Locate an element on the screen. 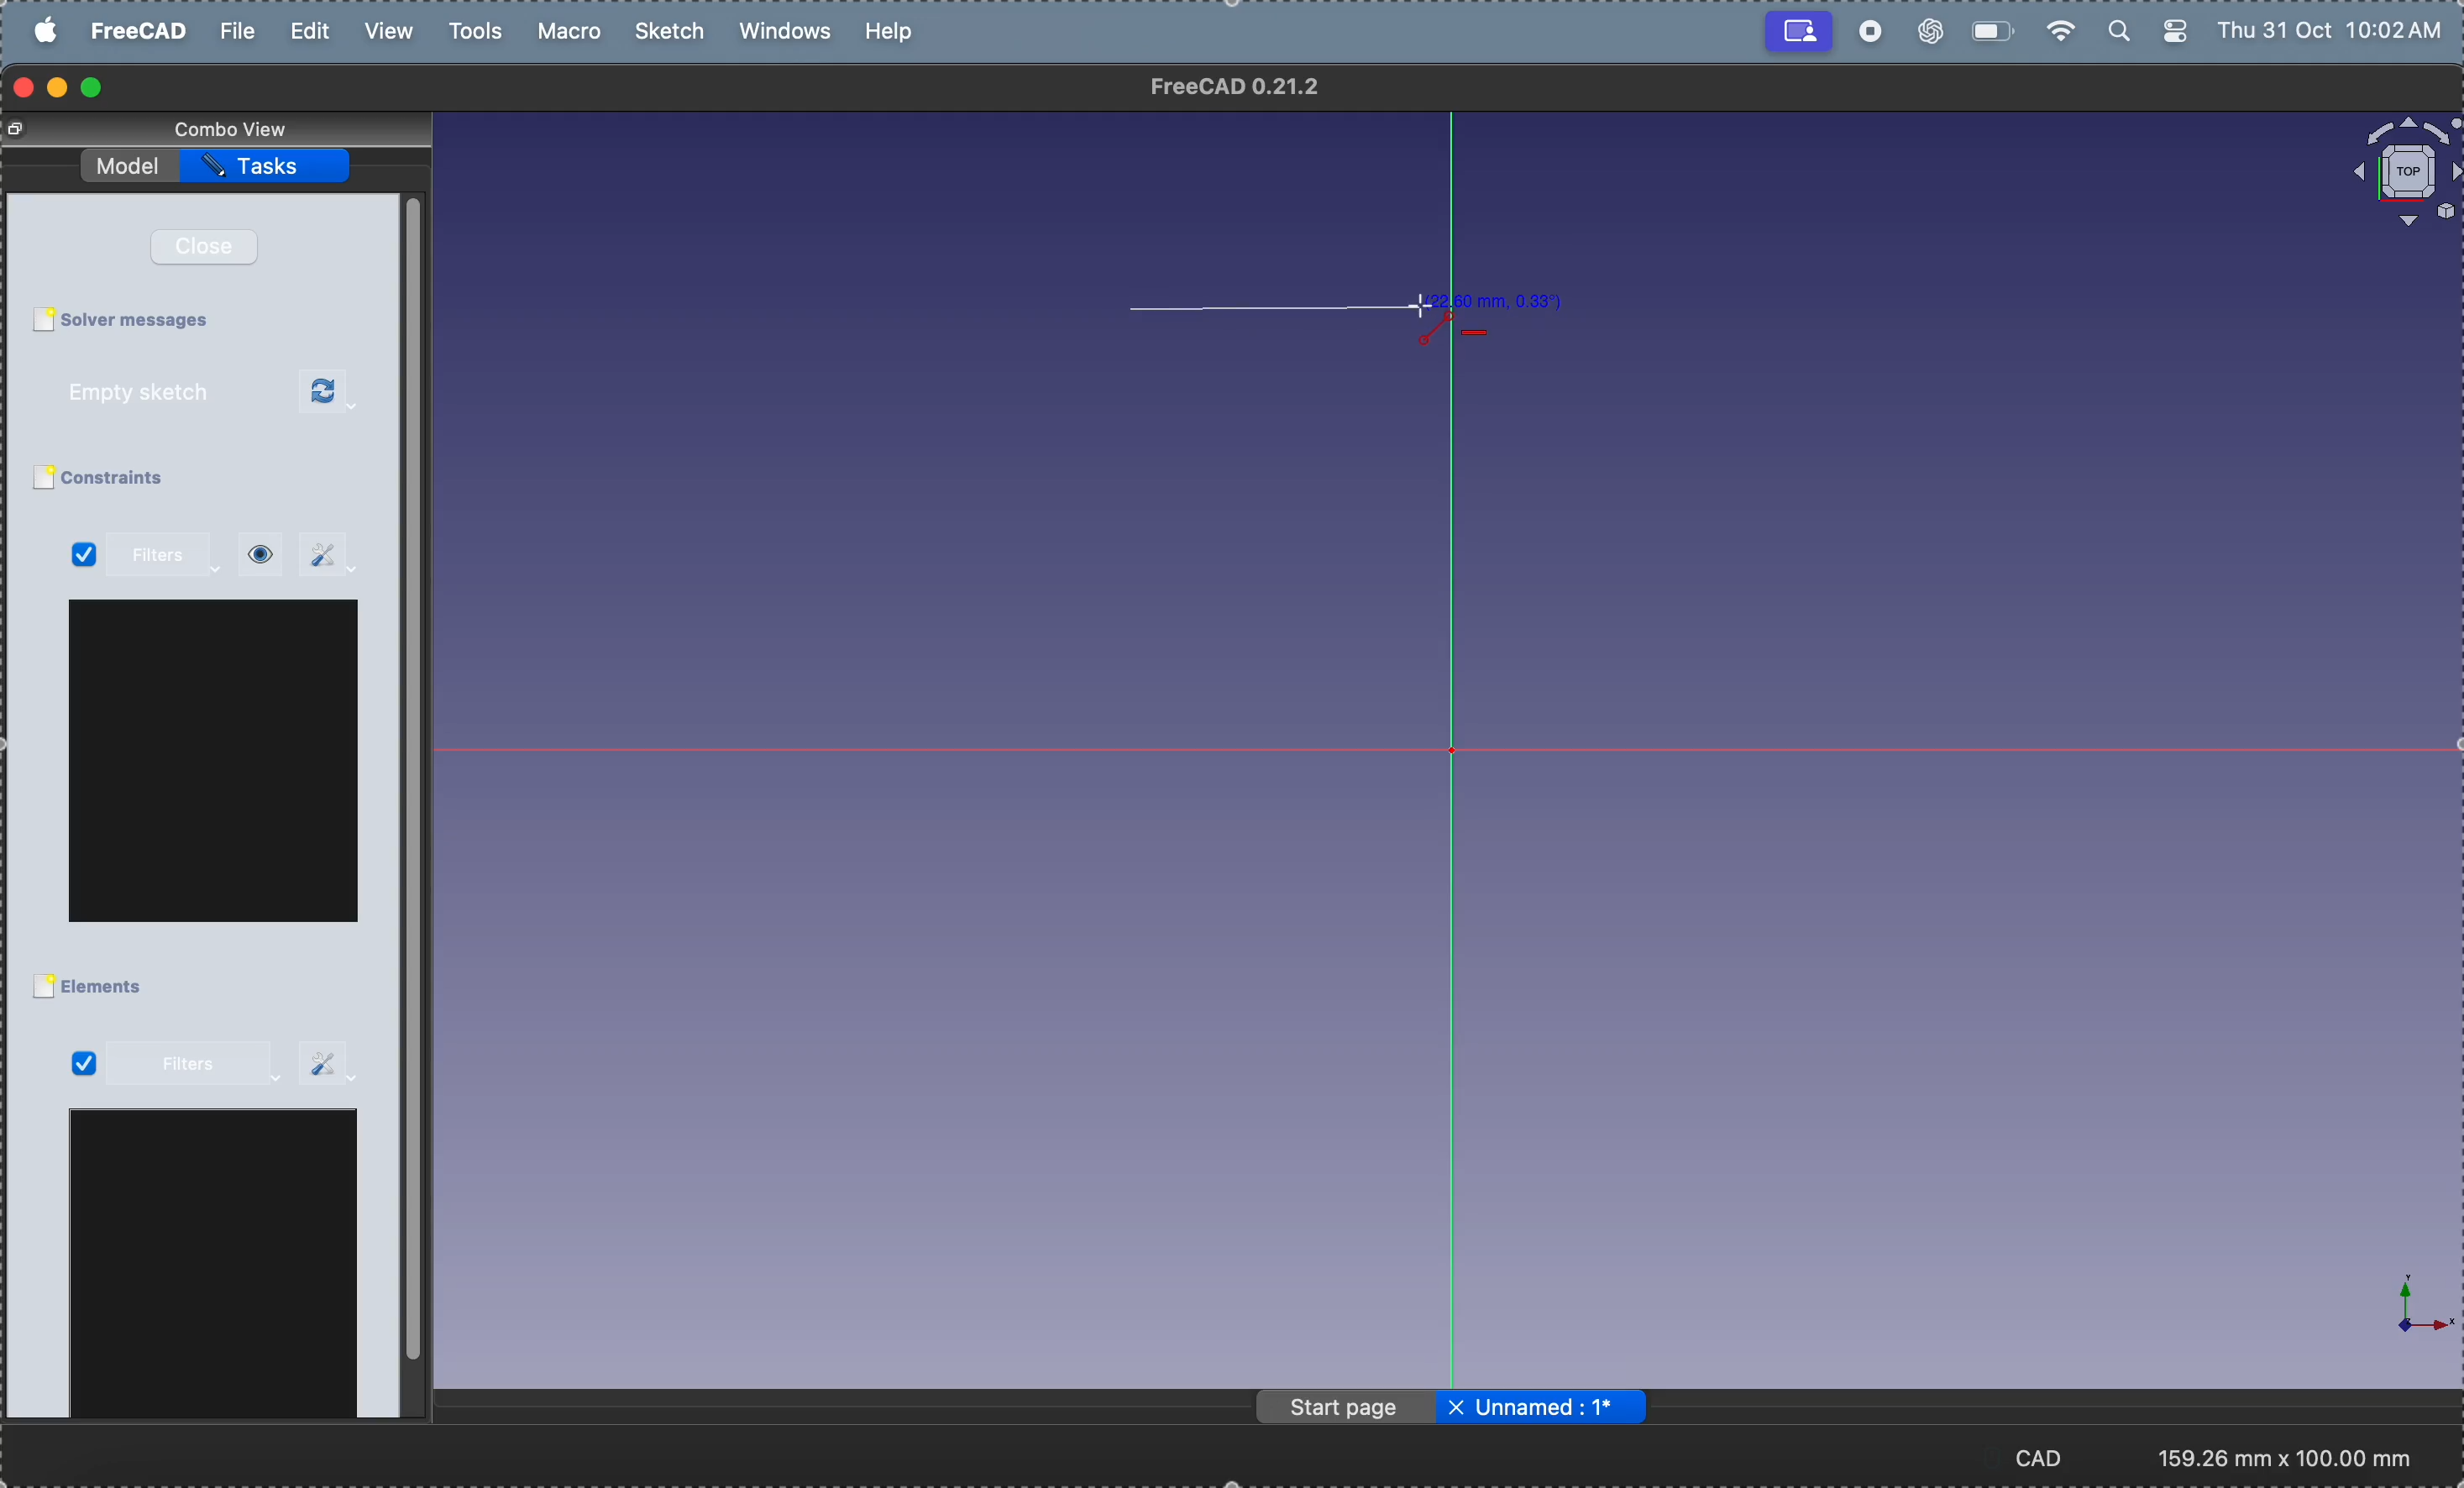 The image size is (2464, 1488). record is located at coordinates (1869, 32).